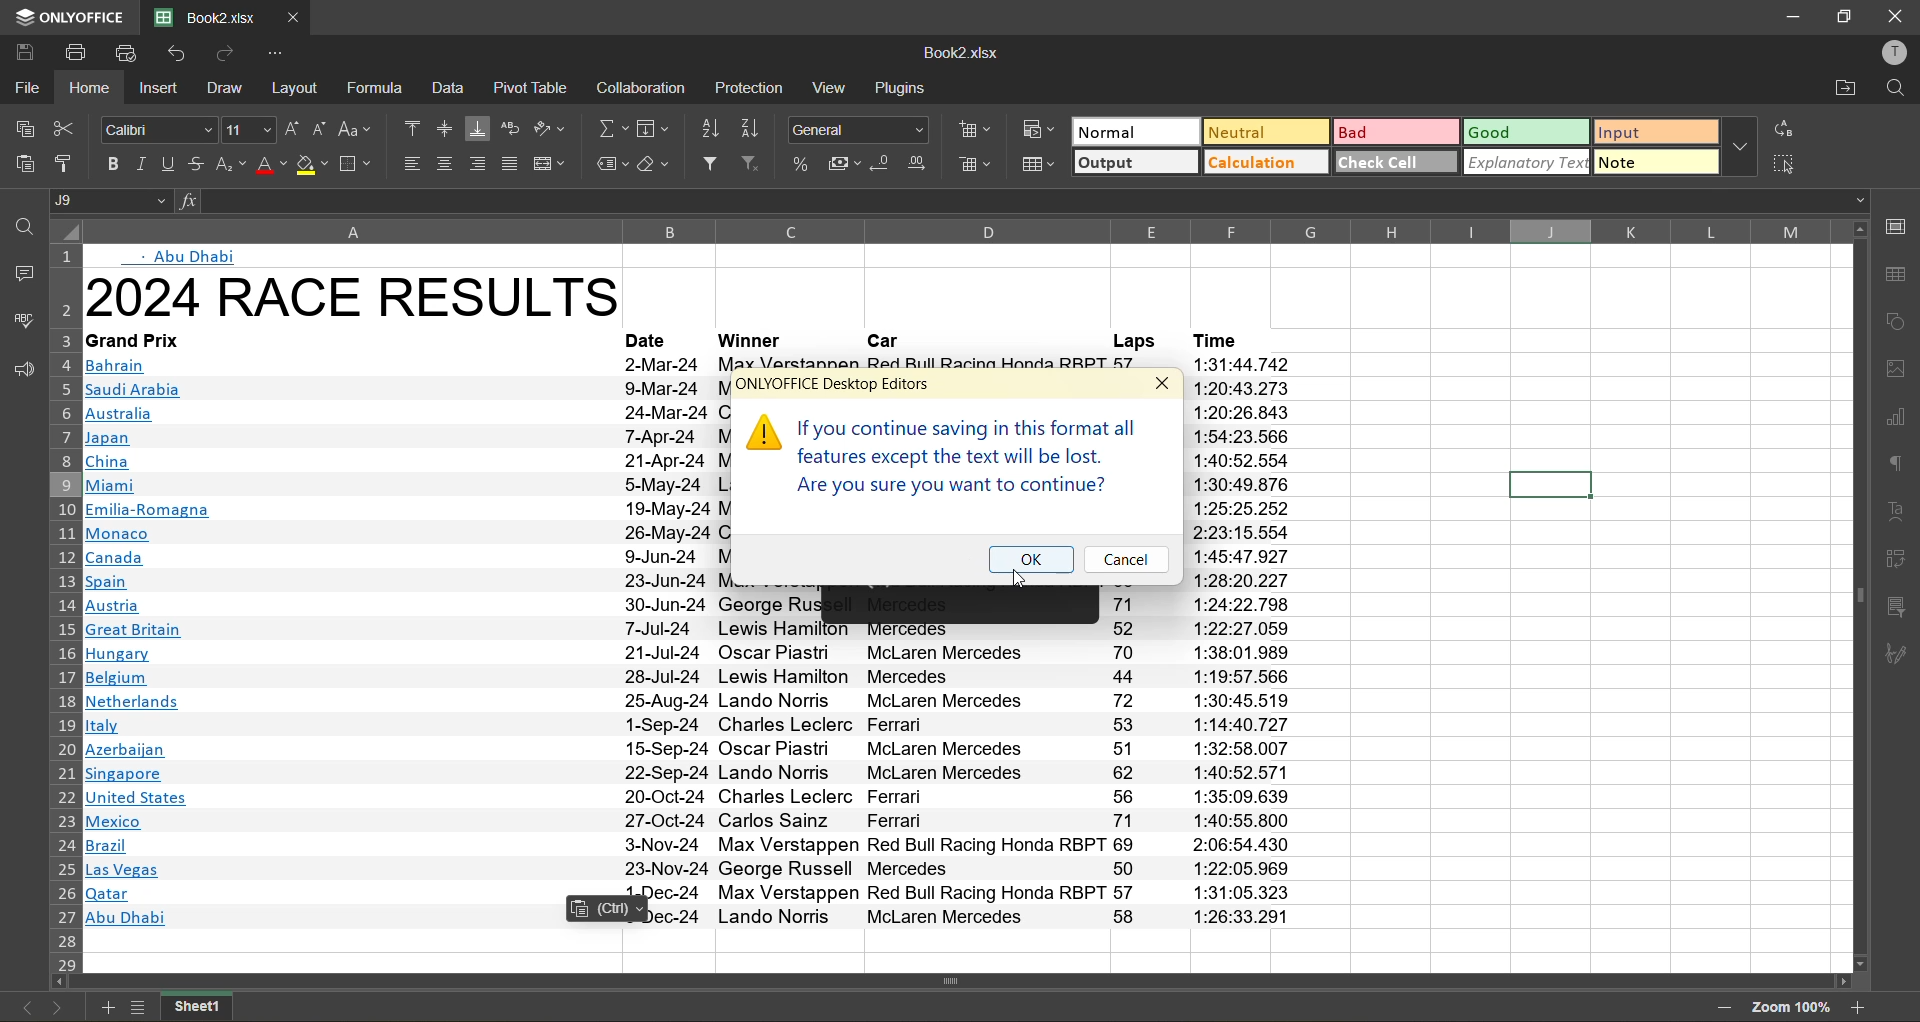 Image resolution: width=1920 pixels, height=1022 pixels. Describe the element at coordinates (410, 163) in the screenshot. I see `align left` at that location.